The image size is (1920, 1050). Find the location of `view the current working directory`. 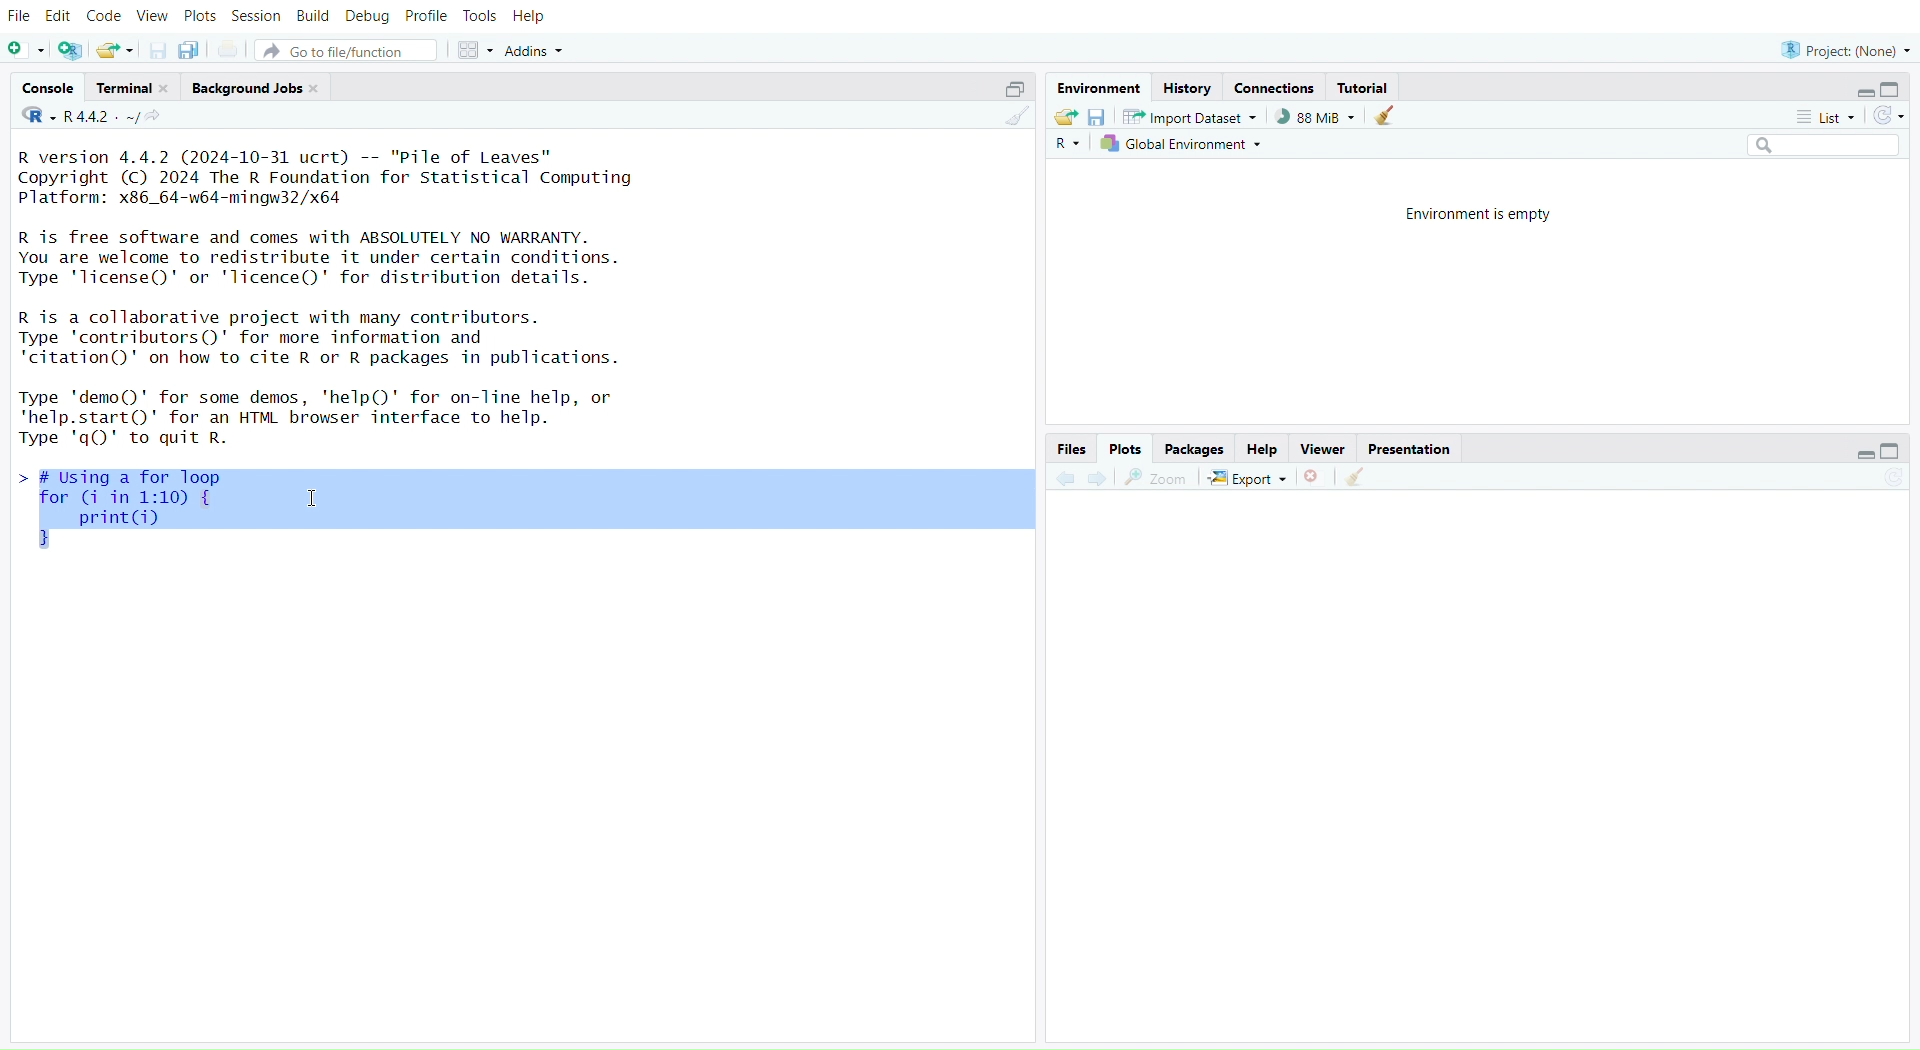

view the current working directory is located at coordinates (155, 118).